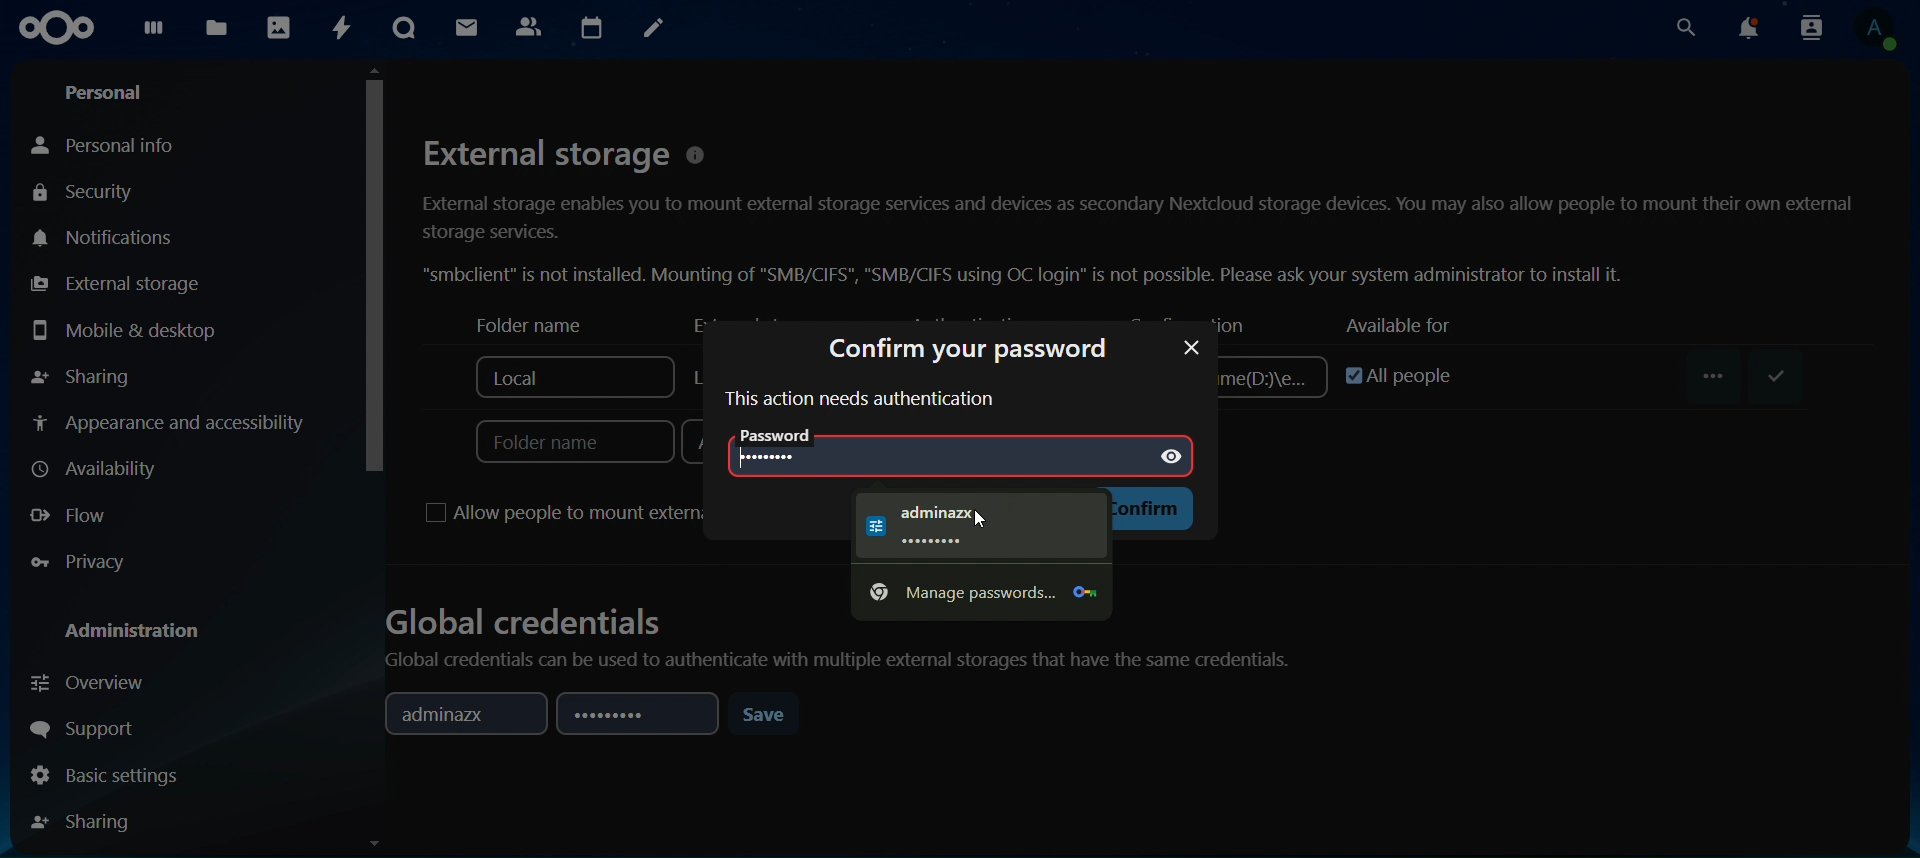 The width and height of the screenshot is (1920, 858). I want to click on save, so click(768, 715).